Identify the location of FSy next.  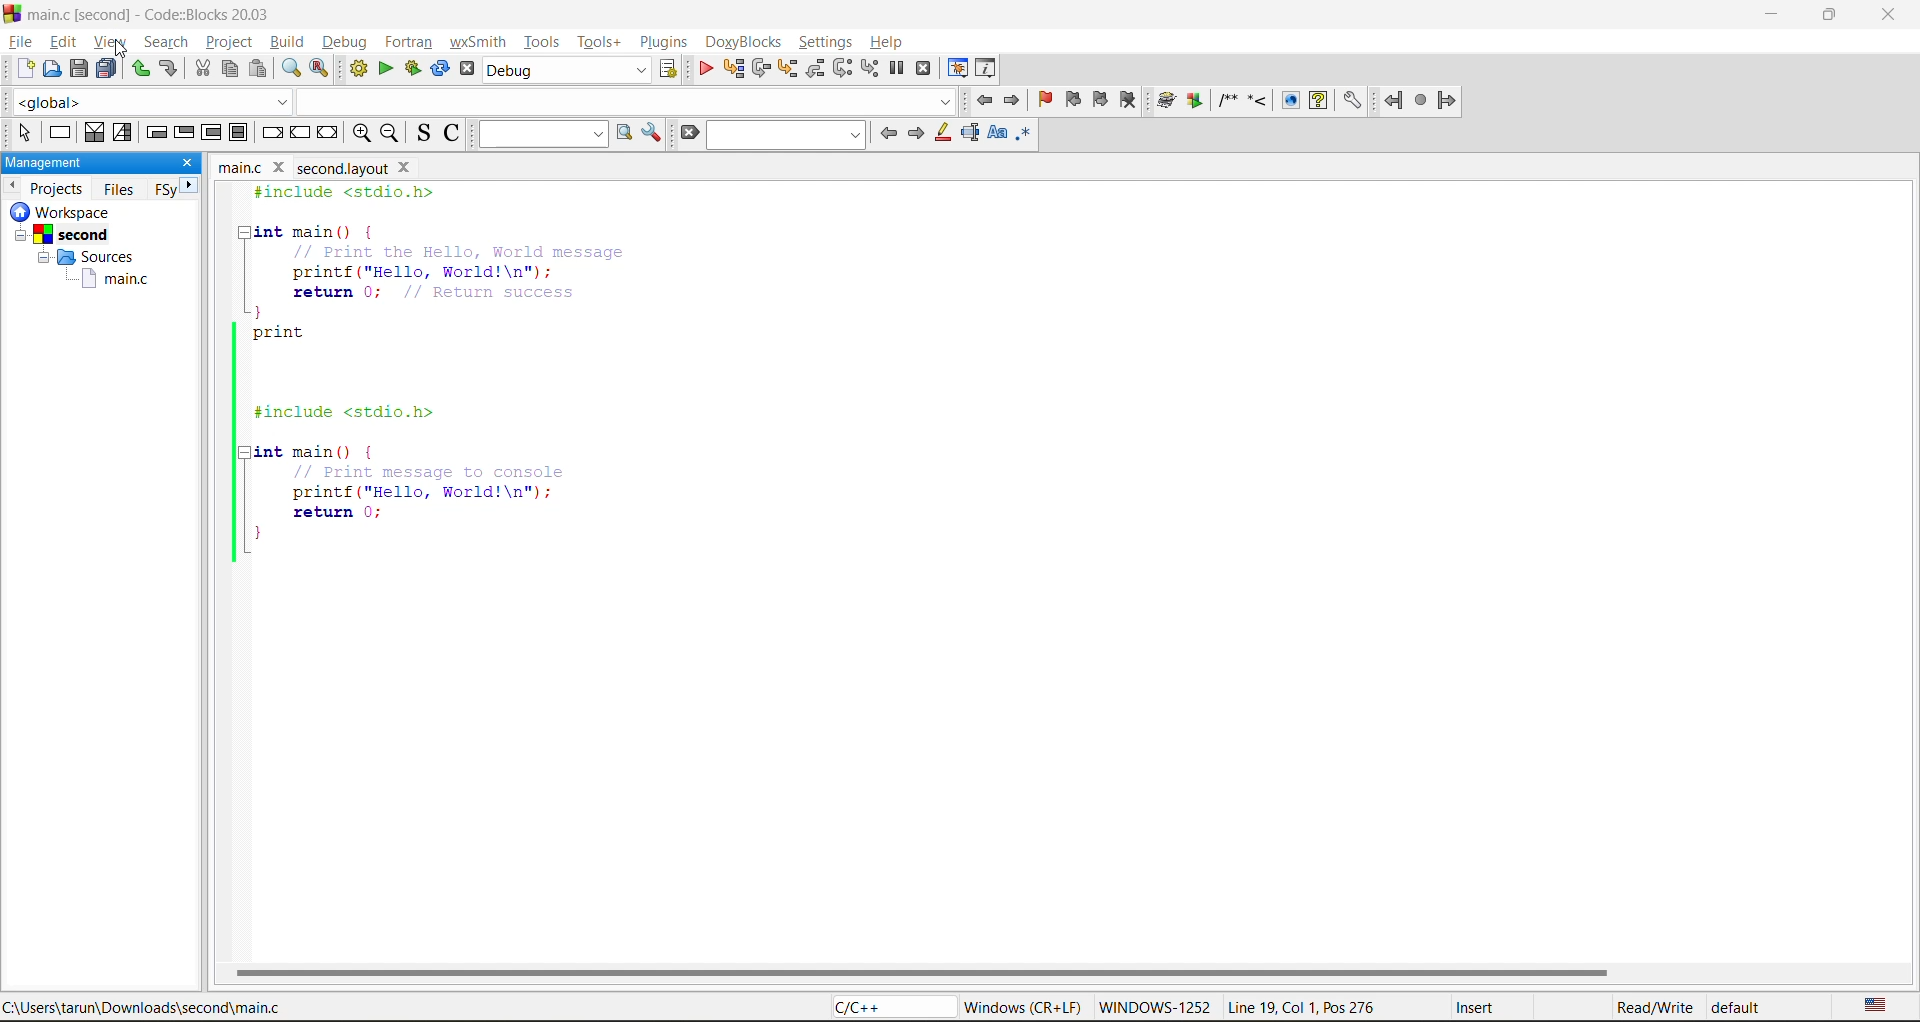
(175, 188).